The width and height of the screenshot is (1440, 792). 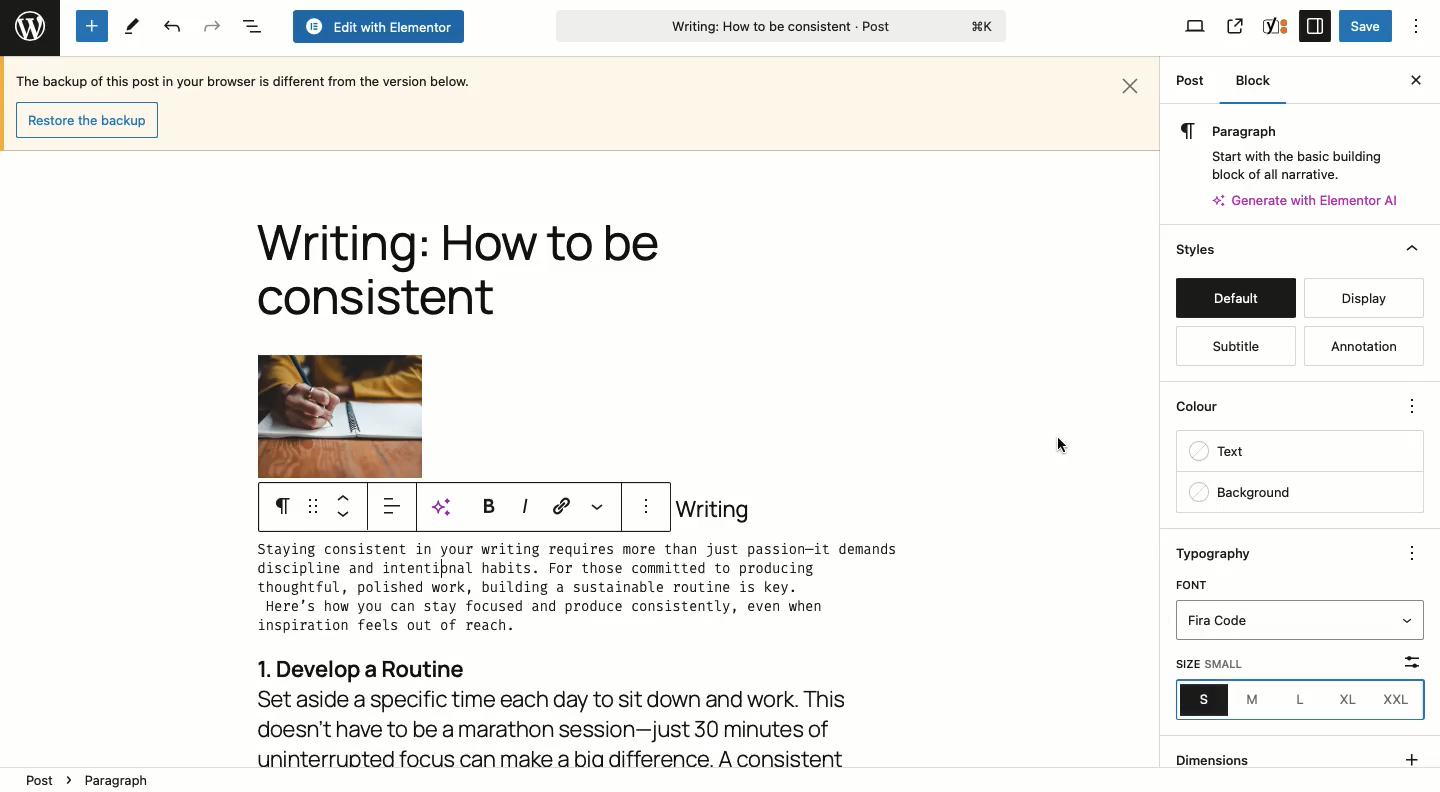 What do you see at coordinates (92, 26) in the screenshot?
I see `Add new block` at bounding box center [92, 26].